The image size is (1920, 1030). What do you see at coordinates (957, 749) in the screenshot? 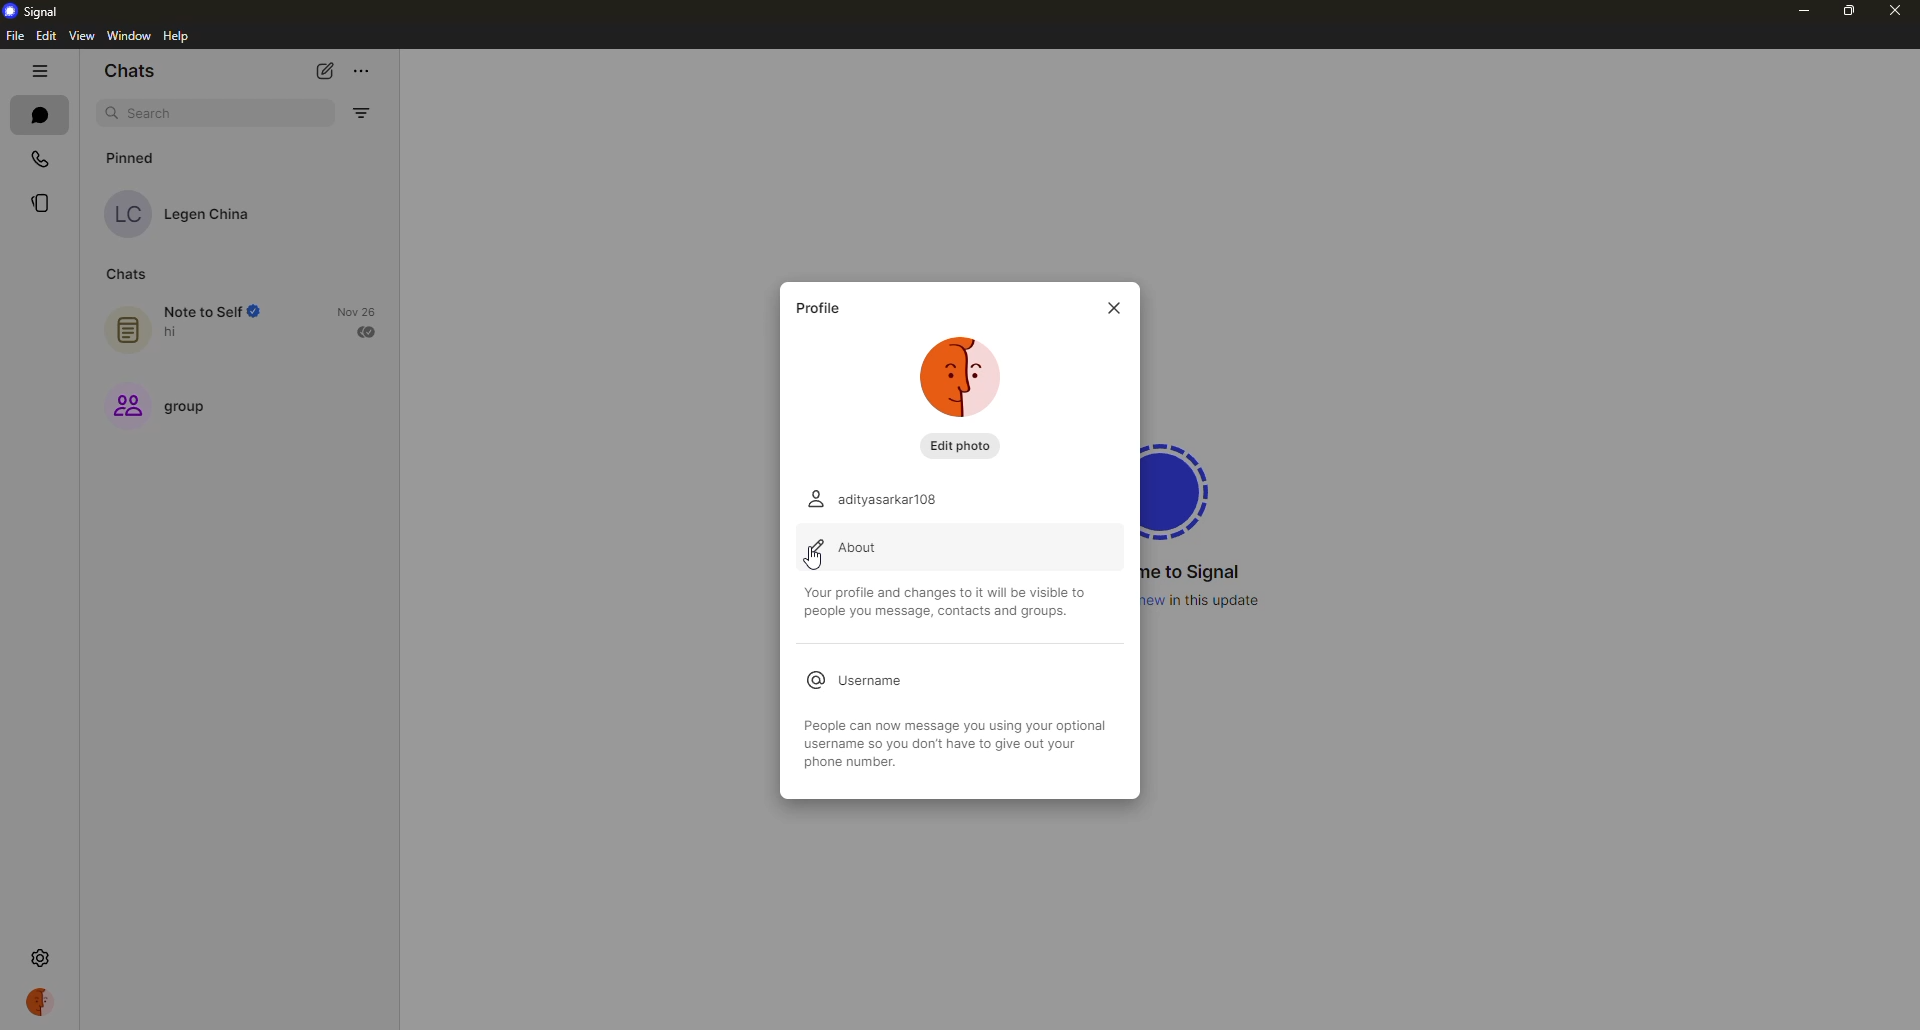
I see `information about username` at bounding box center [957, 749].